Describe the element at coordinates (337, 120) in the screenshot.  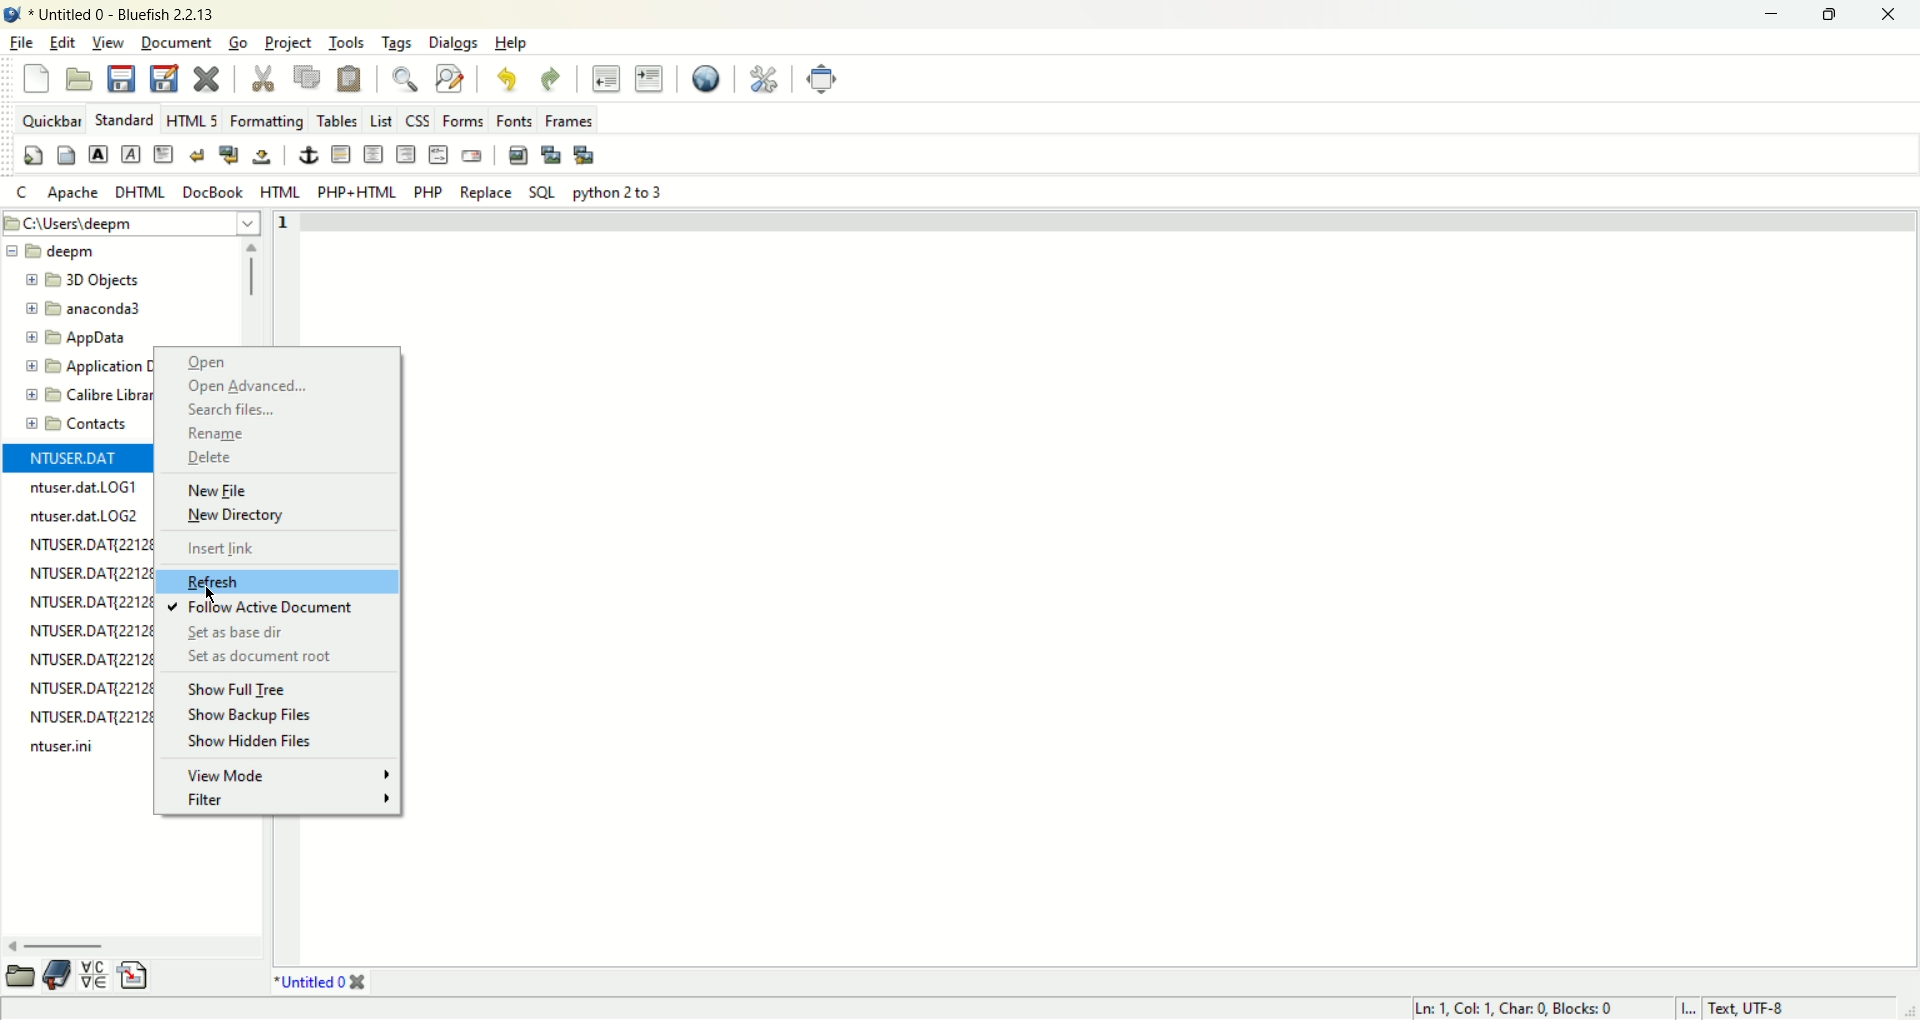
I see `tables` at that location.